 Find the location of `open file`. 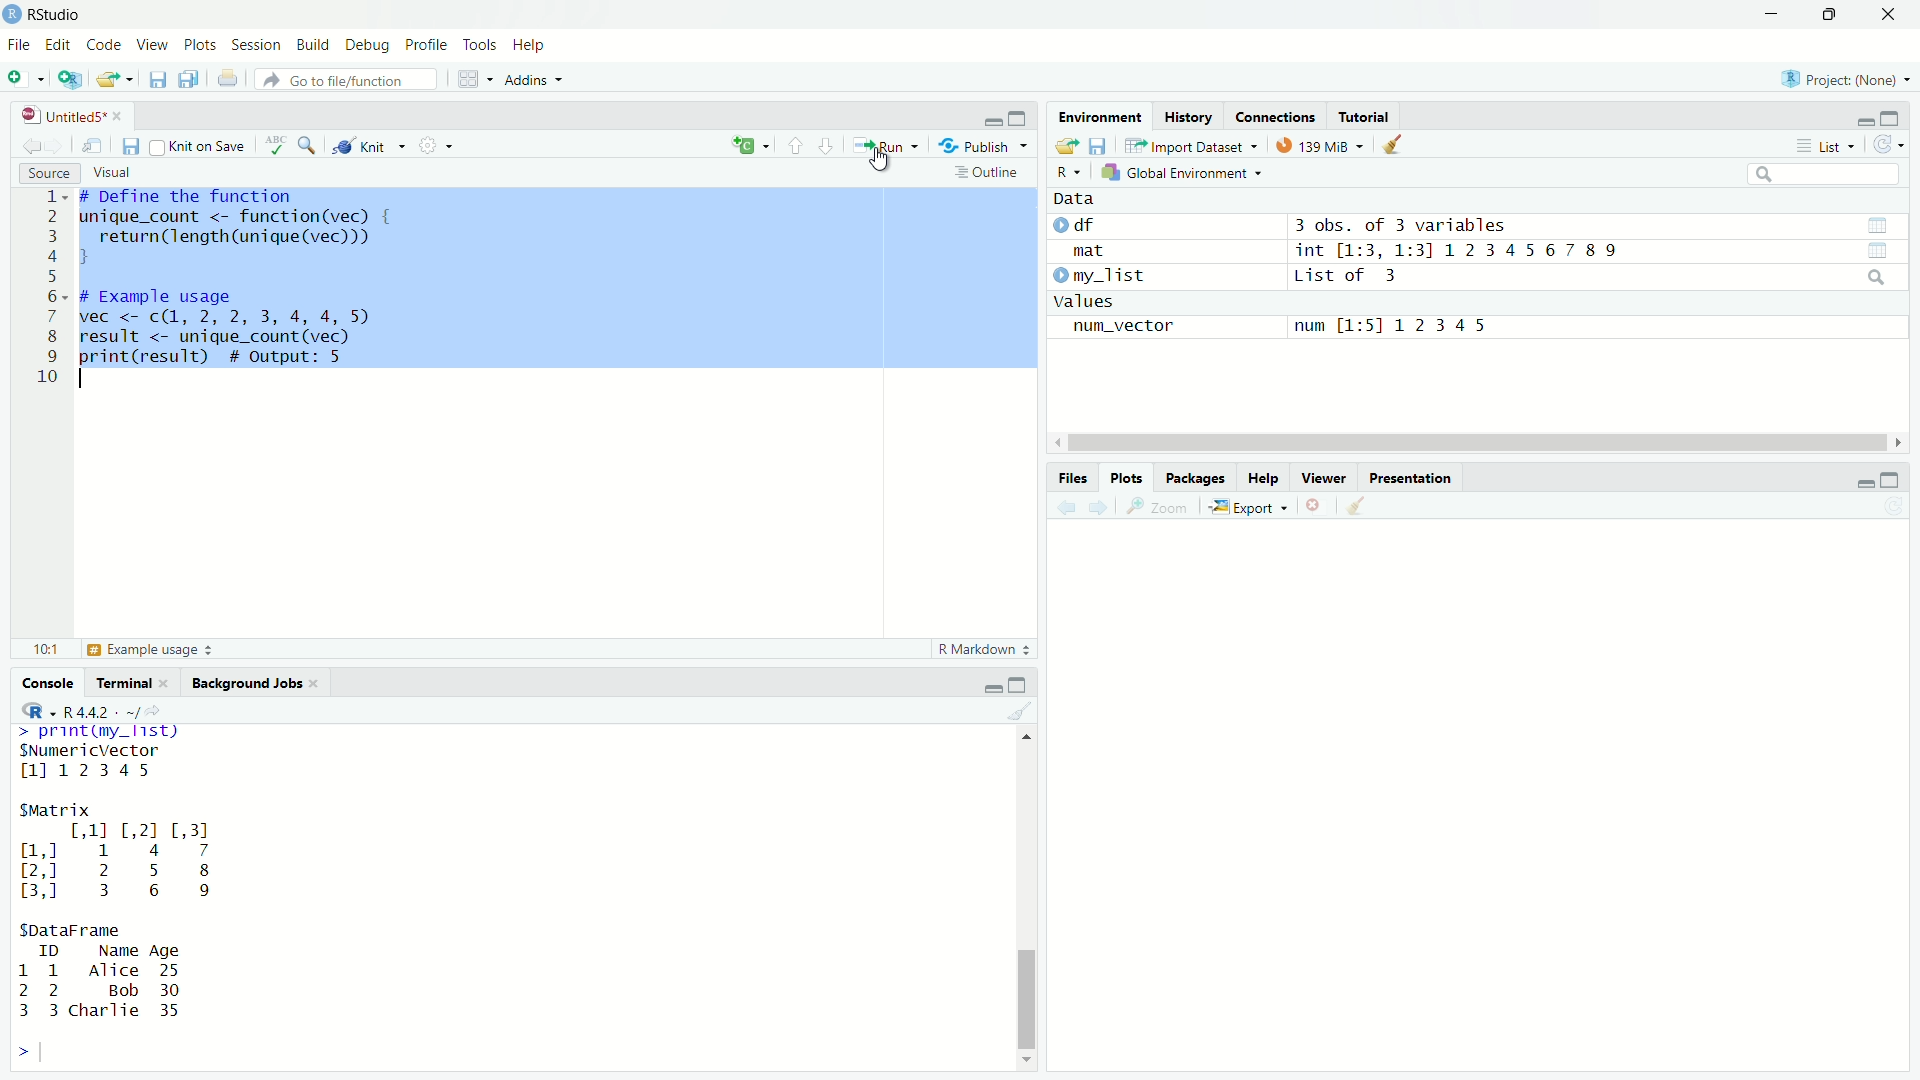

open file is located at coordinates (110, 80).